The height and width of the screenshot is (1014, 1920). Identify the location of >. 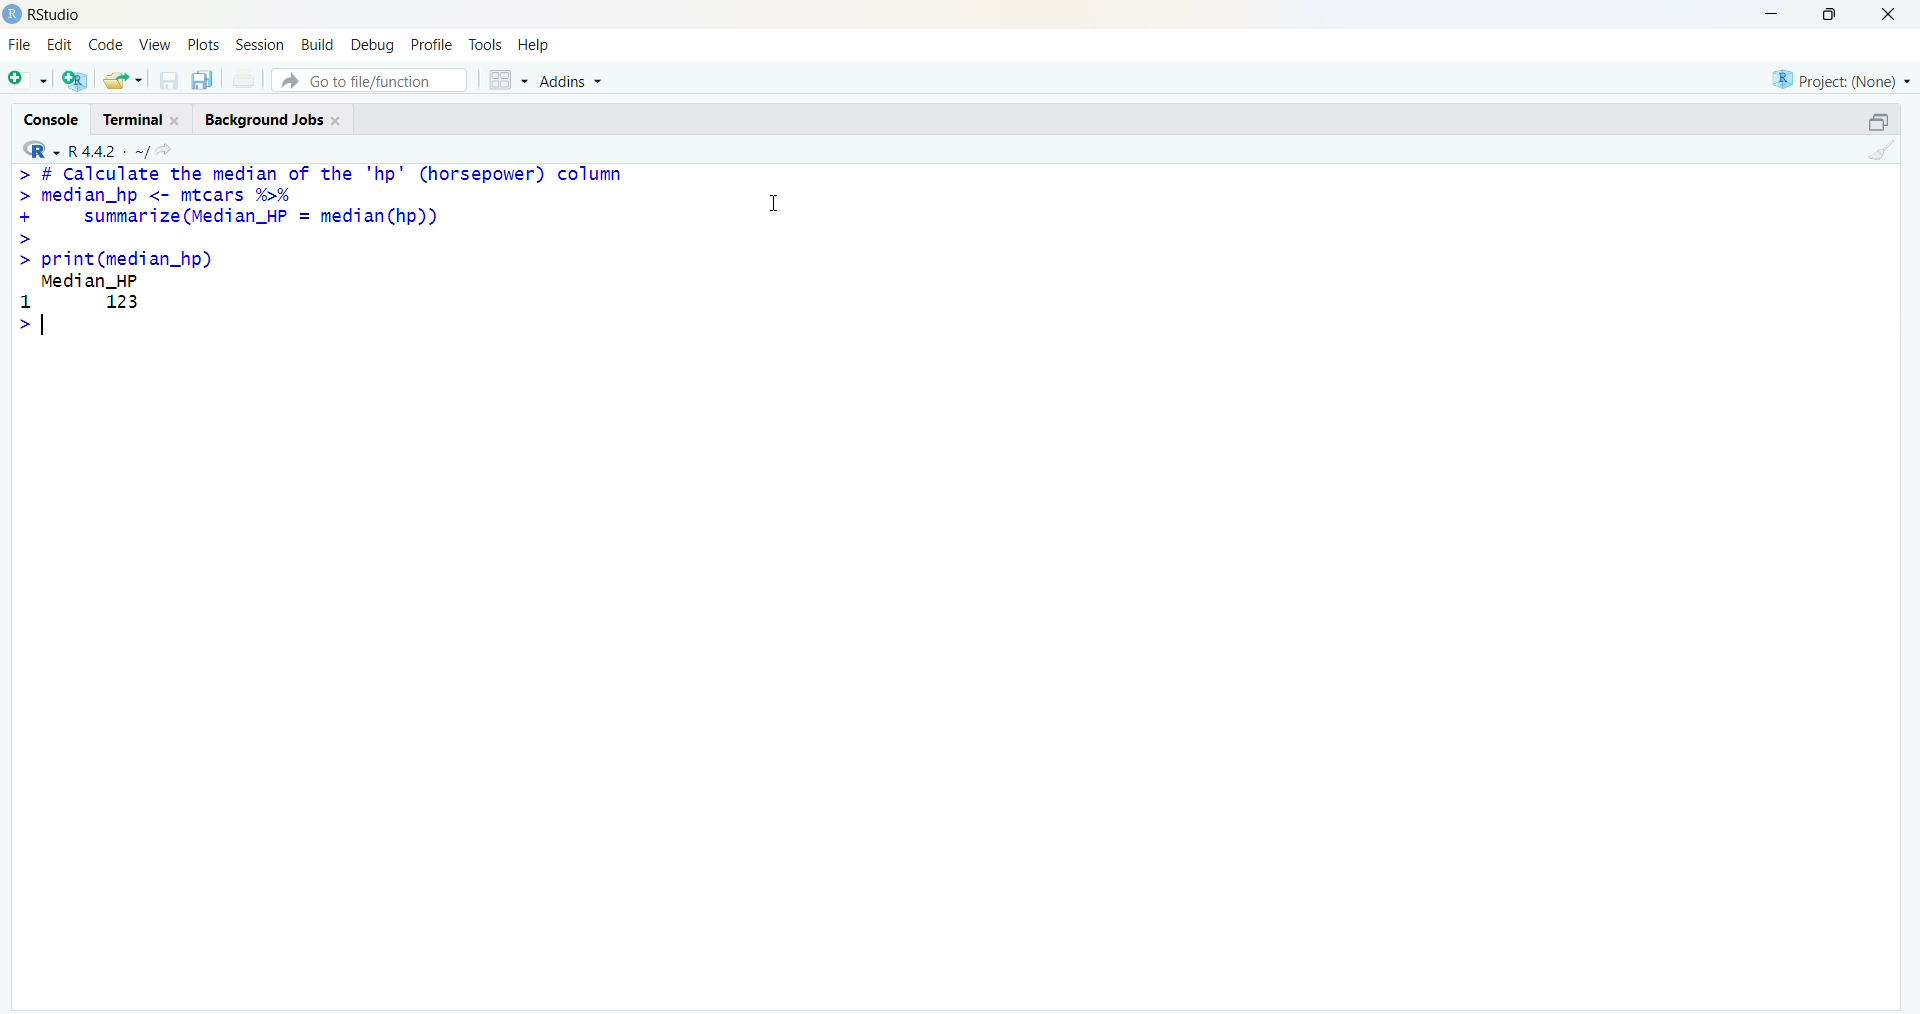
(24, 322).